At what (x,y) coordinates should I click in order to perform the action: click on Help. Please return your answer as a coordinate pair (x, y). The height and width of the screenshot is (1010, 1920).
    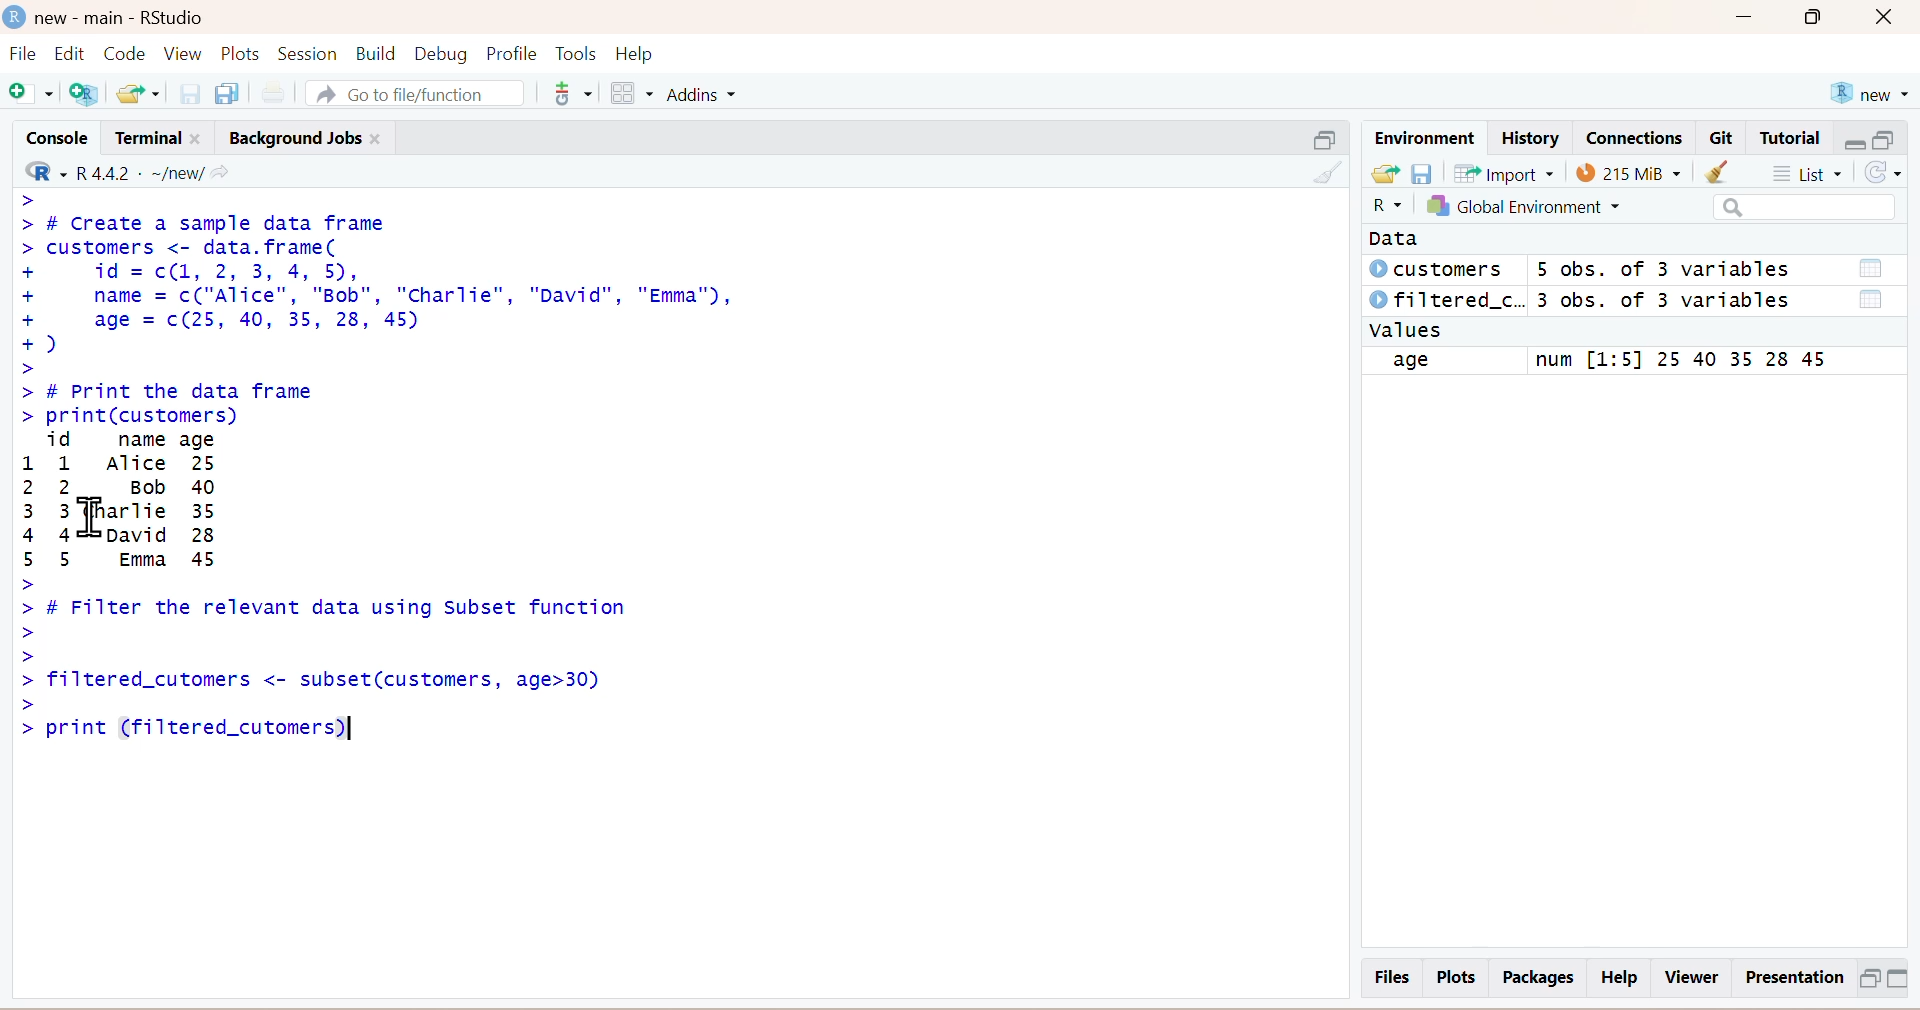
    Looking at the image, I should click on (1622, 978).